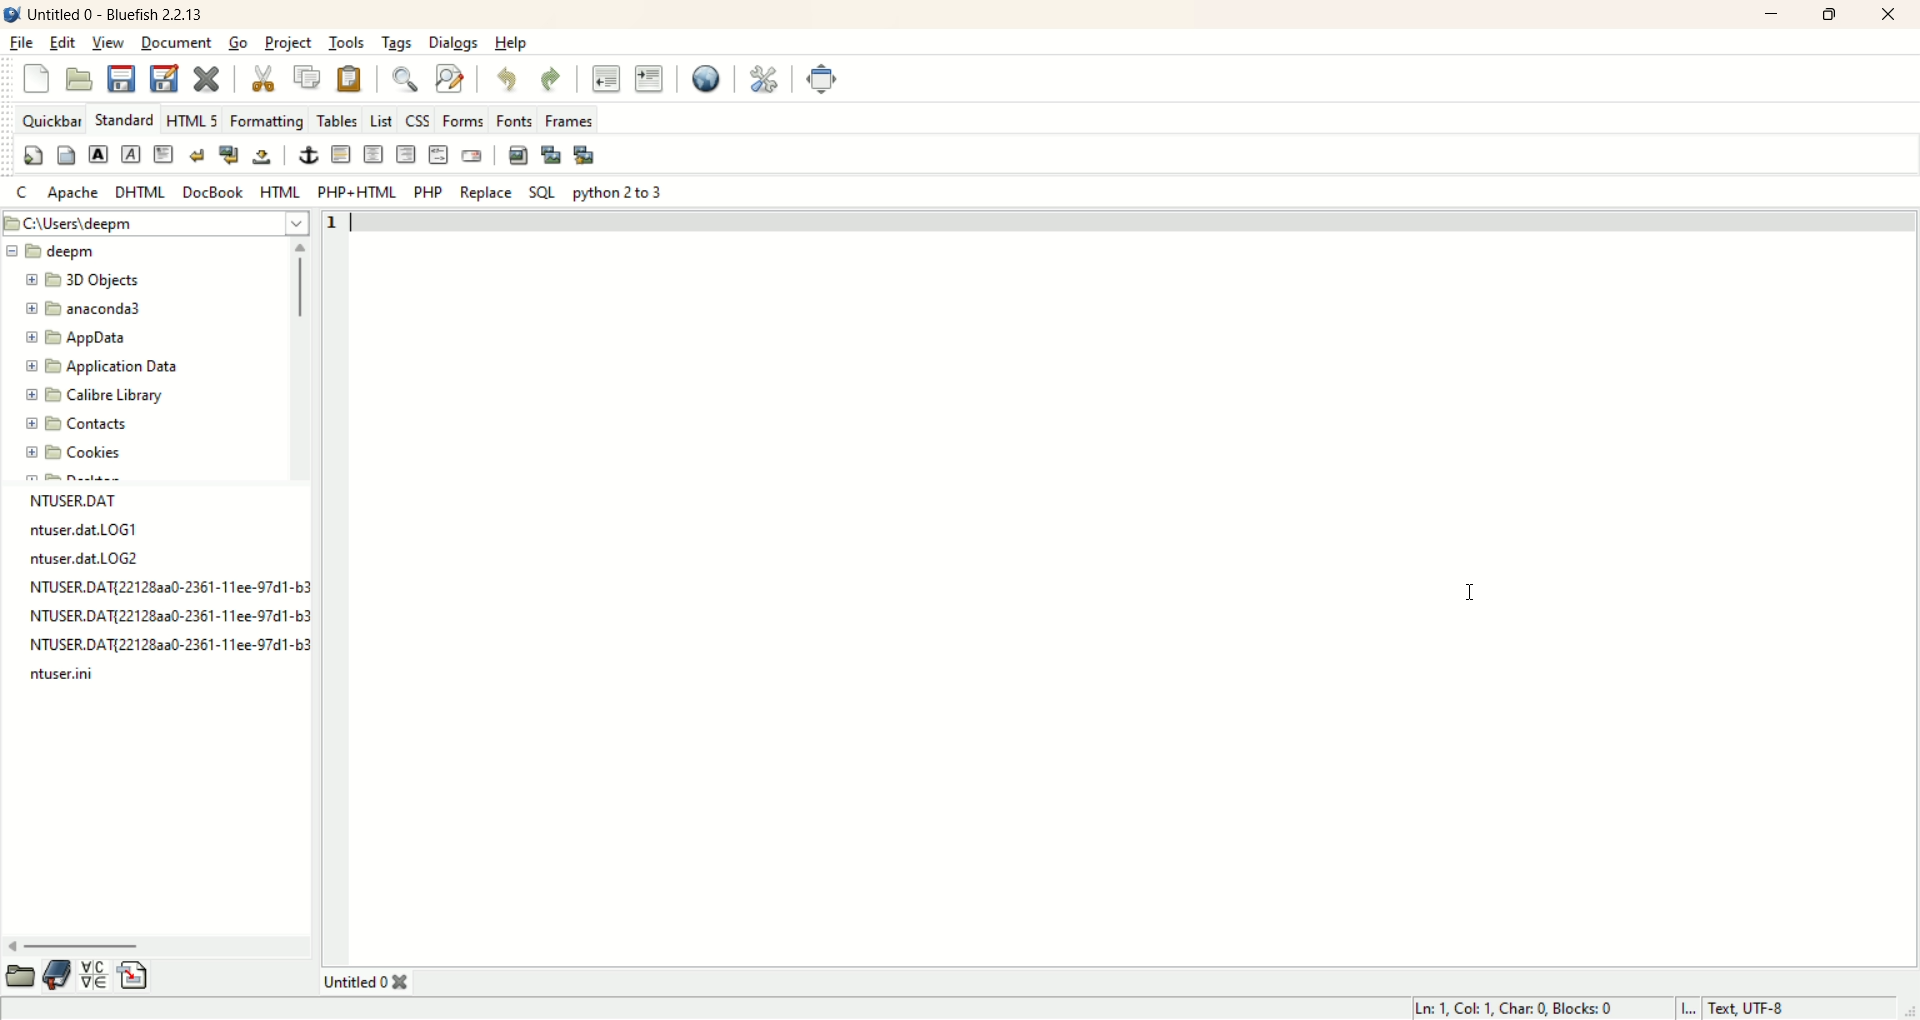 This screenshot has height=1020, width=1920. What do you see at coordinates (349, 43) in the screenshot?
I see `tools` at bounding box center [349, 43].